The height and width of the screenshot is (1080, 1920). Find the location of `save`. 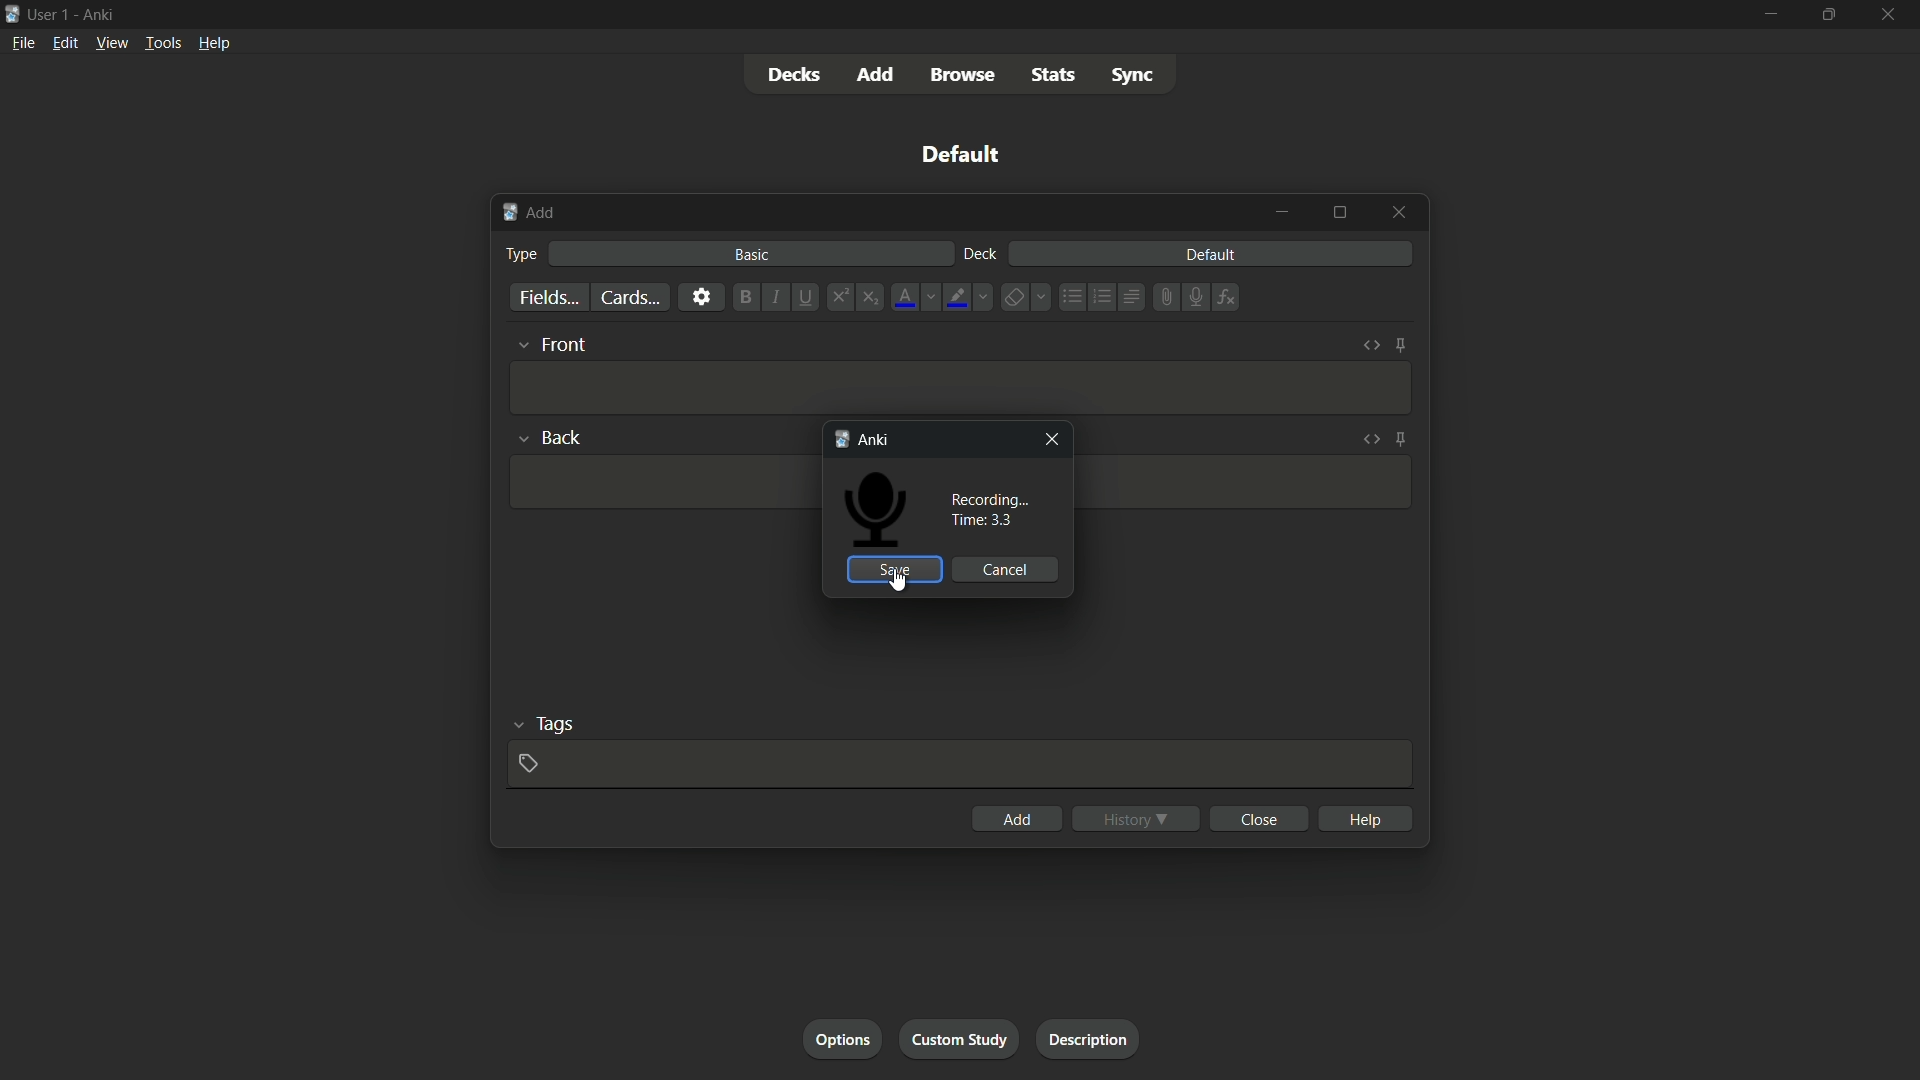

save is located at coordinates (893, 570).